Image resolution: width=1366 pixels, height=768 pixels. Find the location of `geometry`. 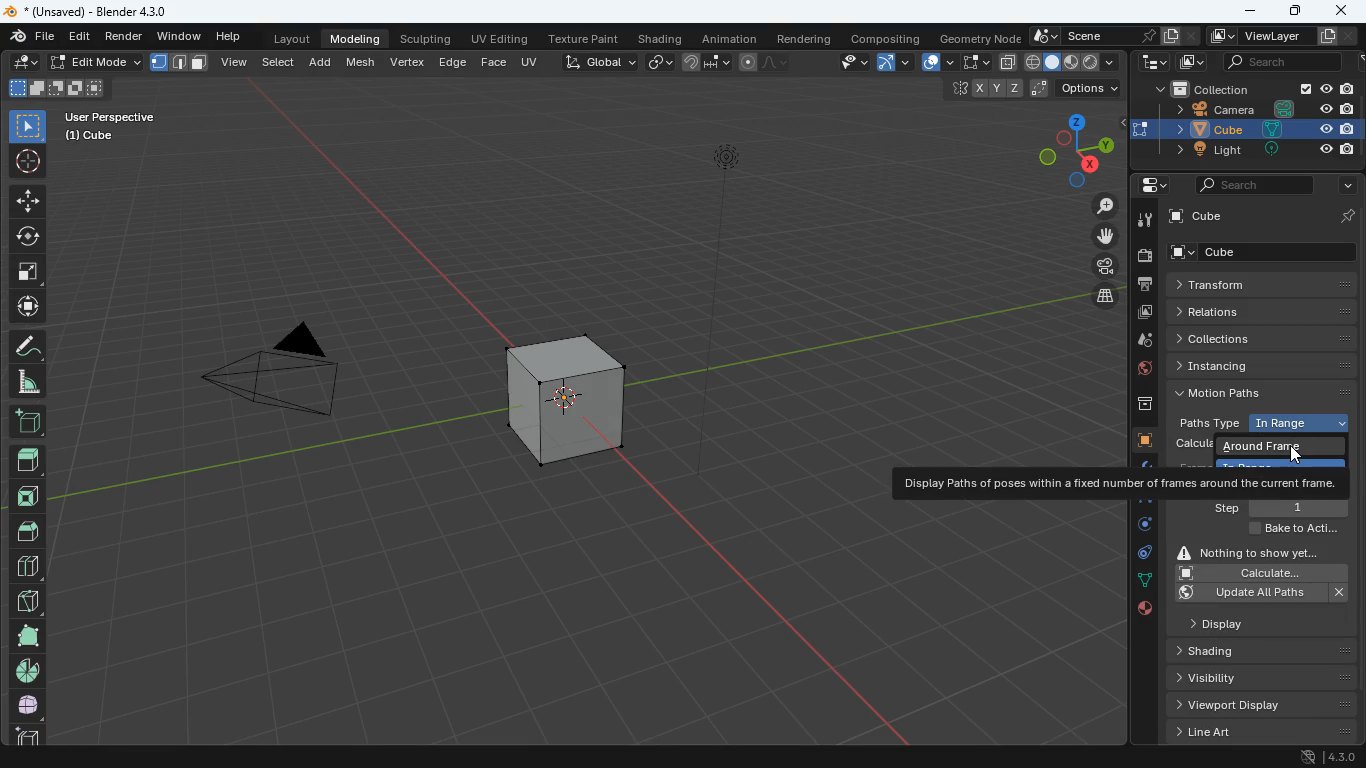

geometry is located at coordinates (980, 38).